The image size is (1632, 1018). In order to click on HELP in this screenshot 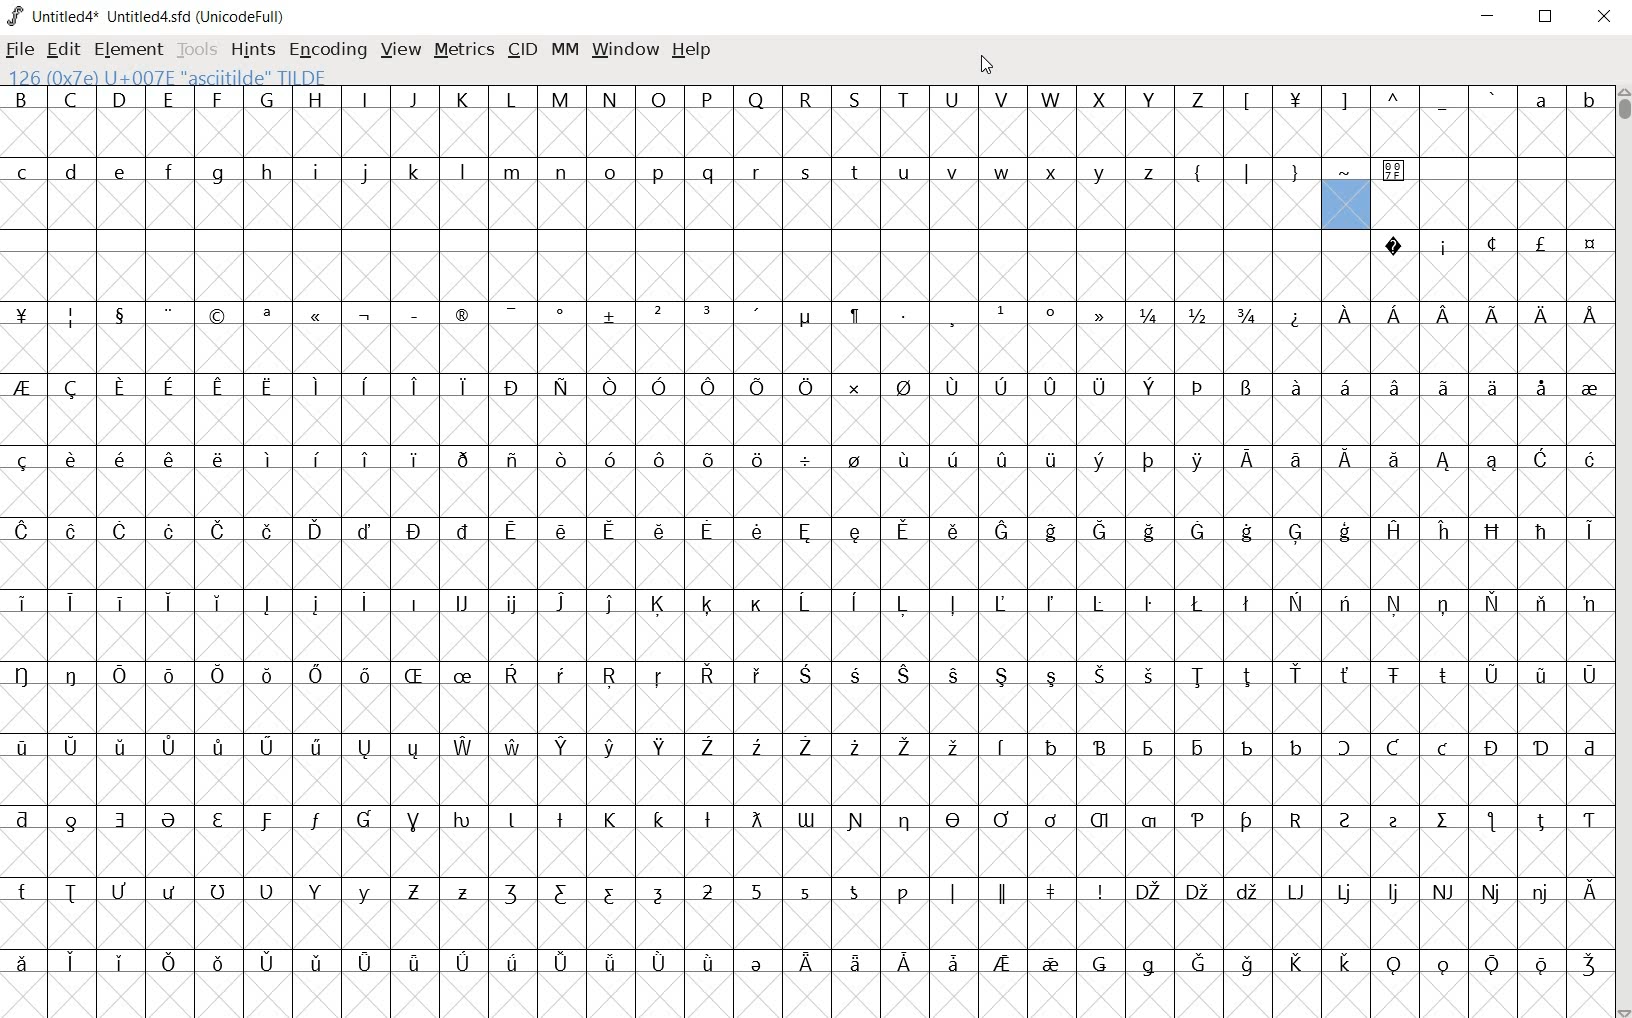, I will do `click(691, 50)`.